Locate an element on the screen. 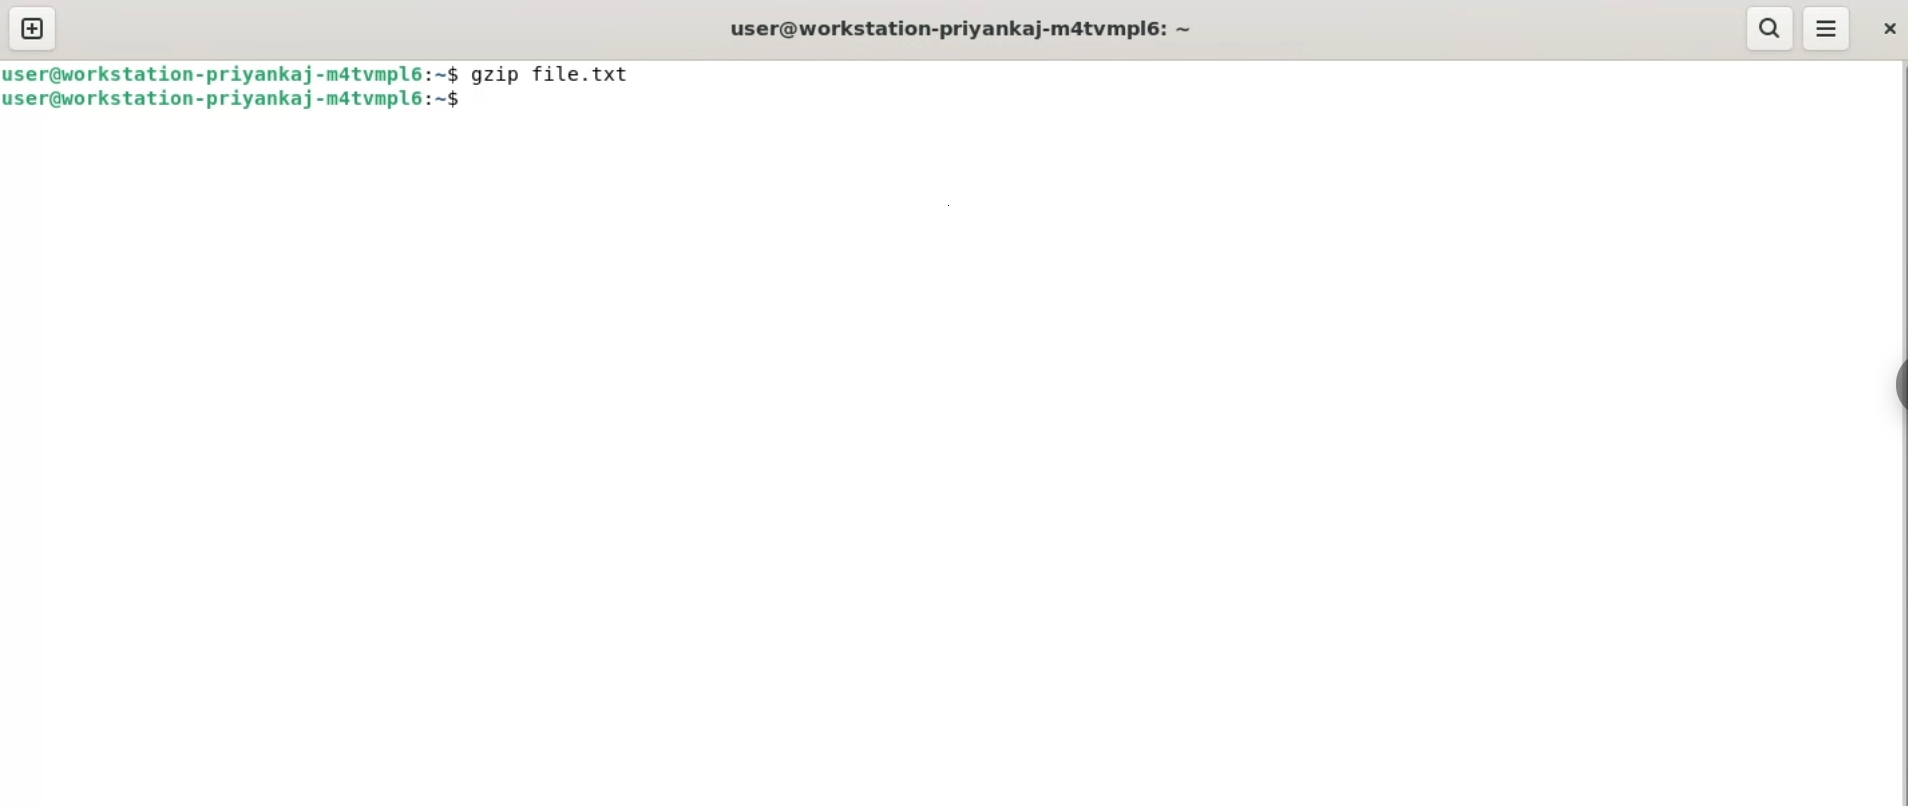  gzip file.txt is located at coordinates (571, 74).